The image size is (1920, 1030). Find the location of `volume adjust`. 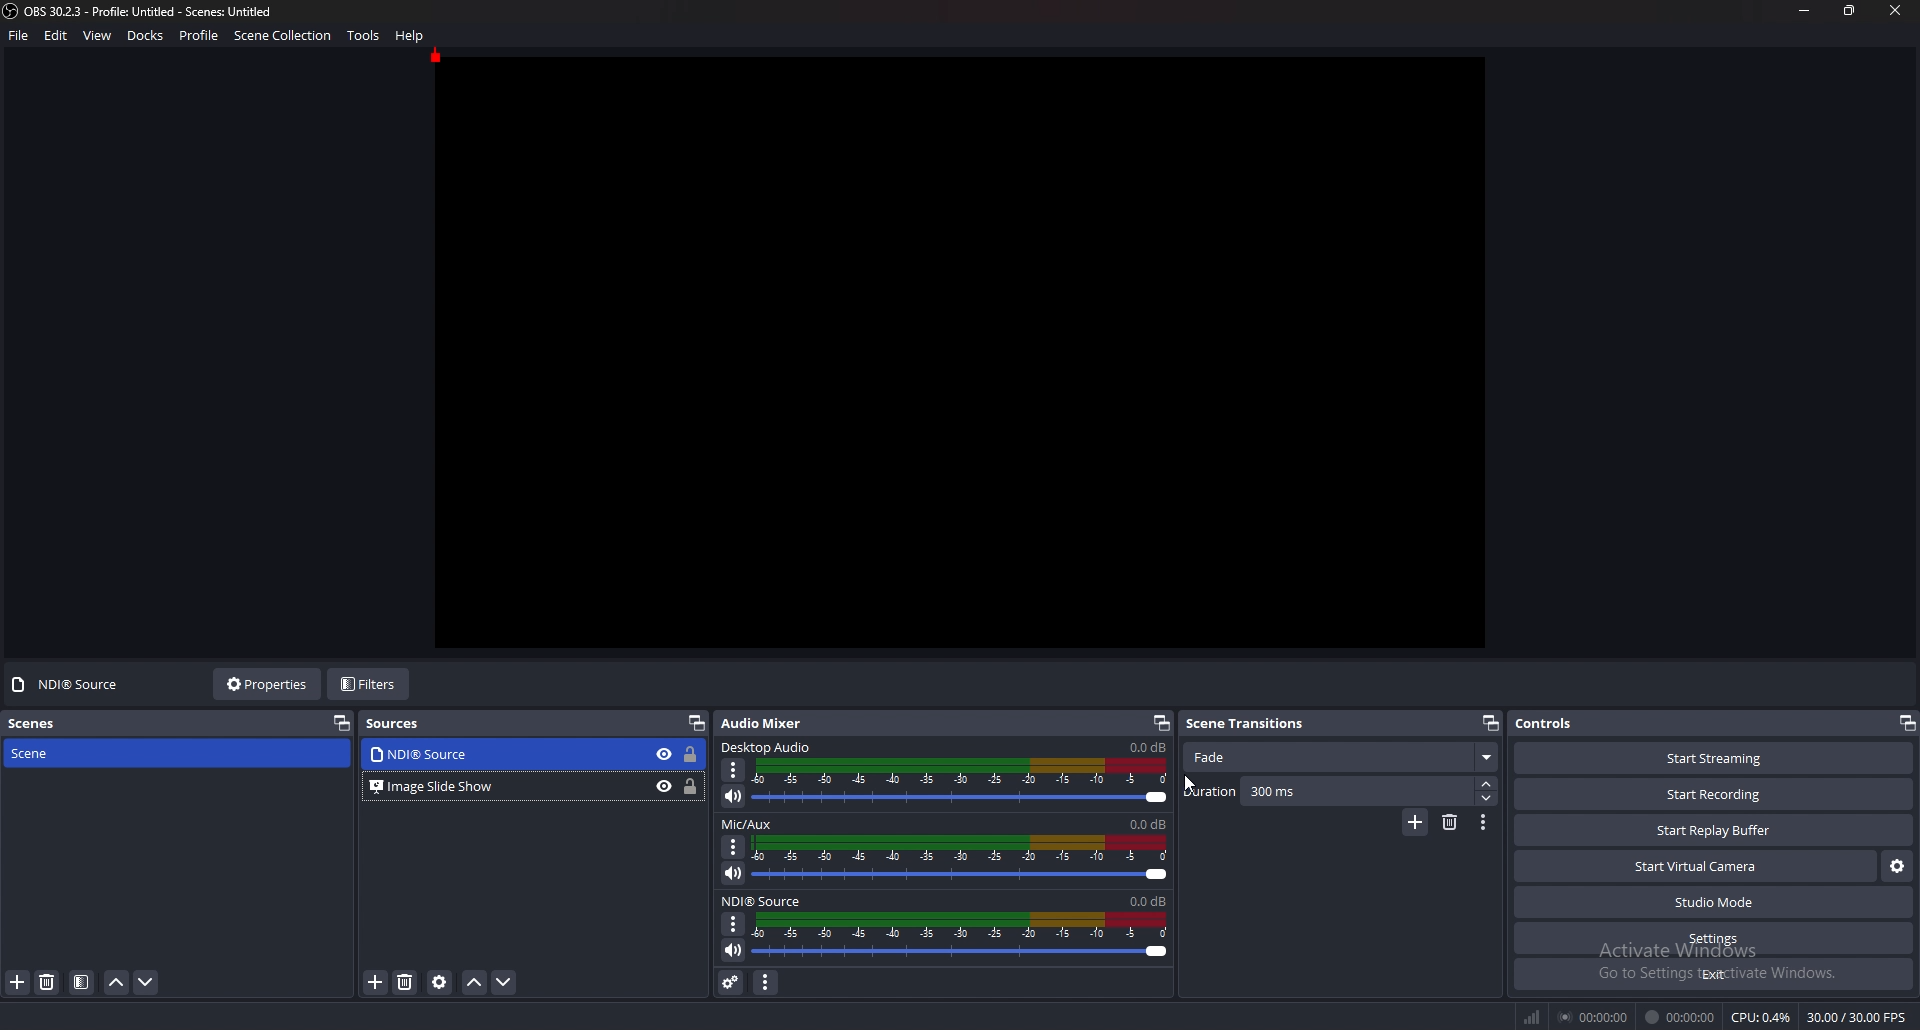

volume adjust is located at coordinates (962, 859).